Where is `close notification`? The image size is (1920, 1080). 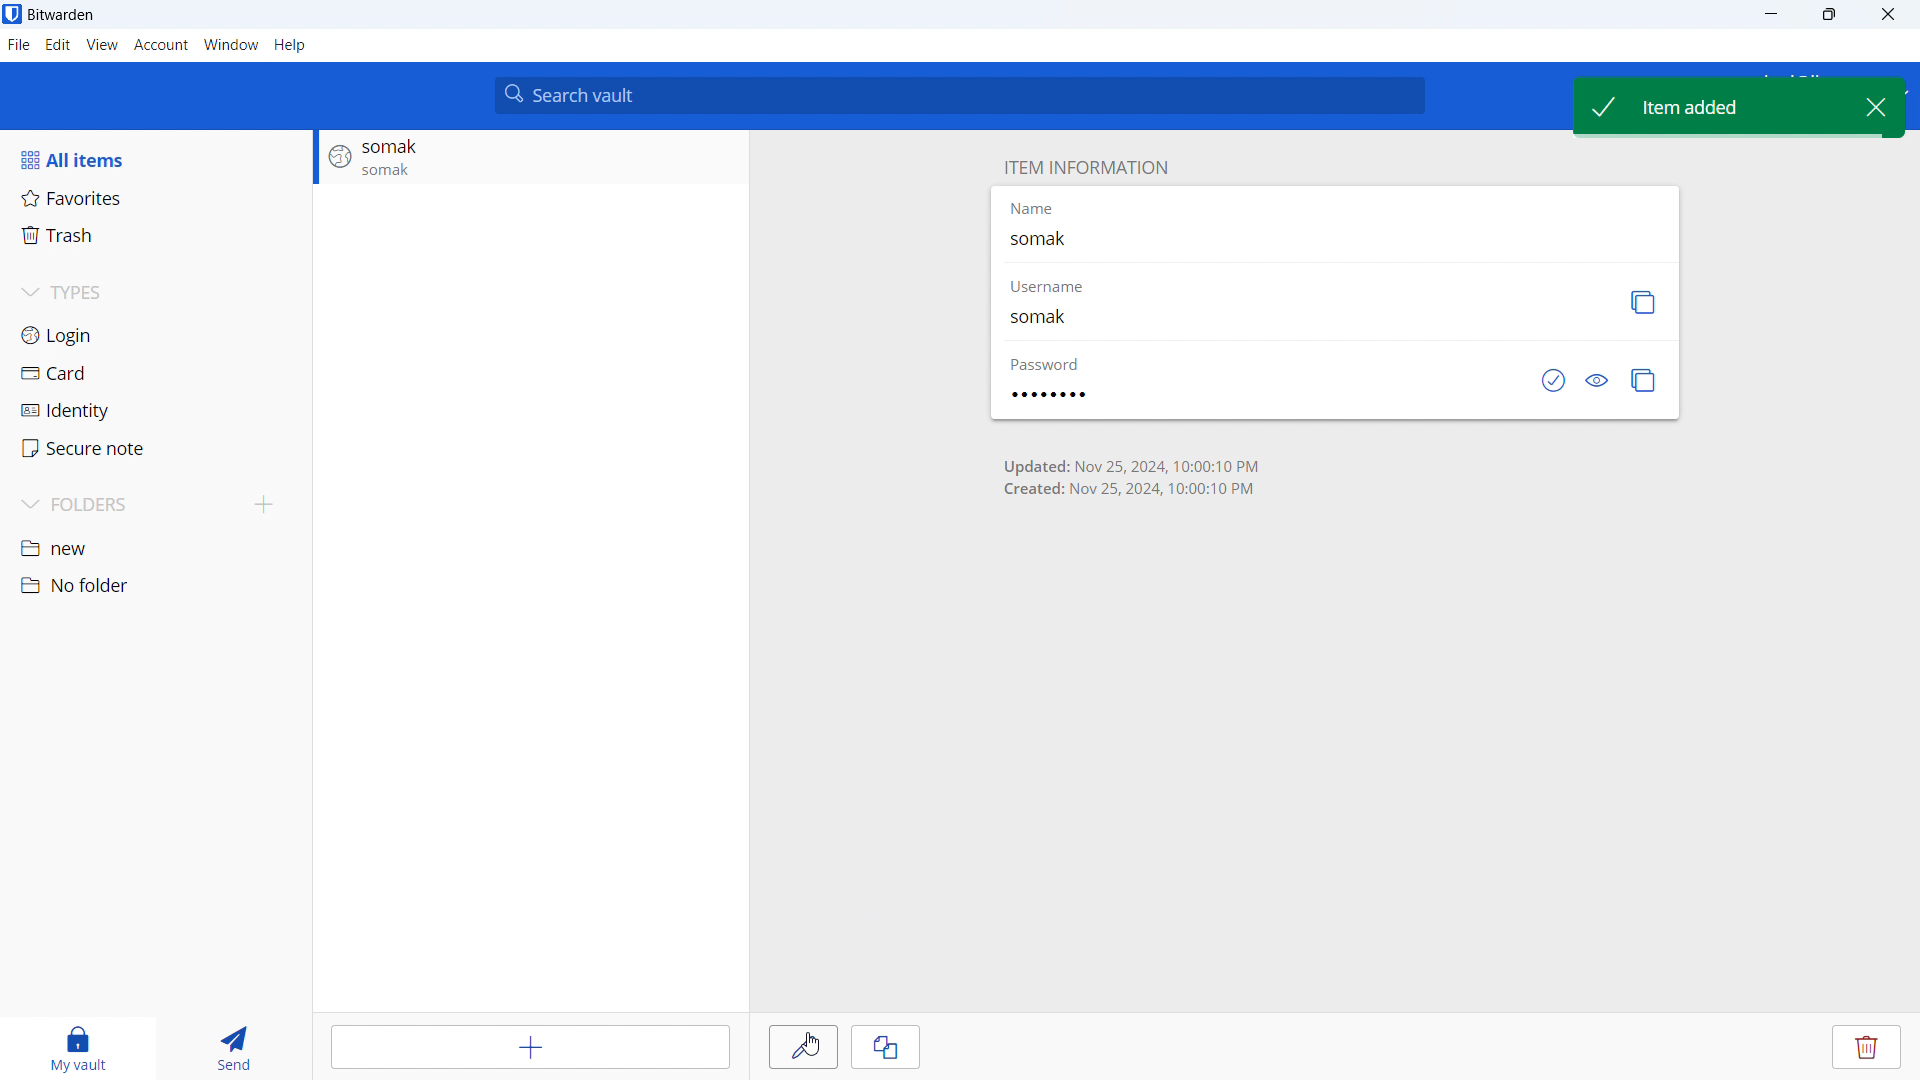 close notification is located at coordinates (1870, 107).